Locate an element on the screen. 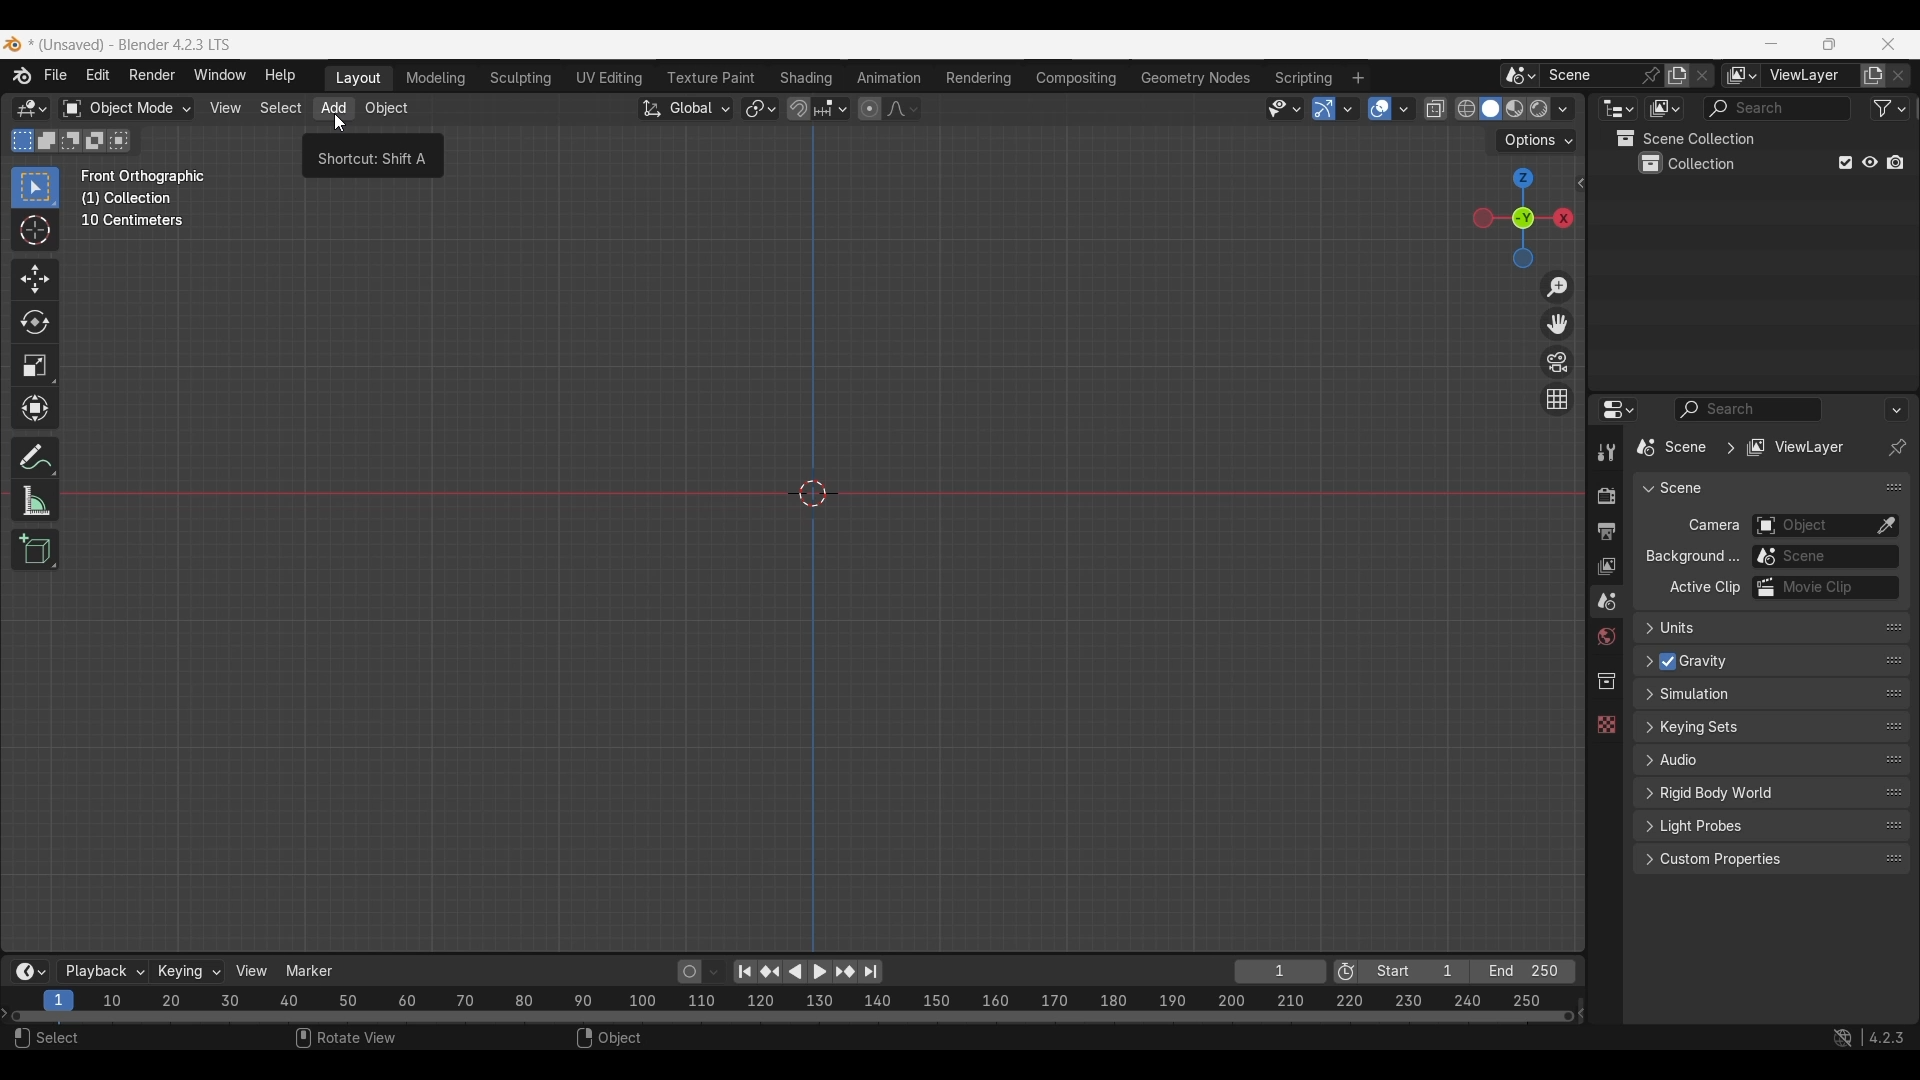 This screenshot has width=1920, height=1080. The active workspace view layer showing in the window is located at coordinates (1742, 75).